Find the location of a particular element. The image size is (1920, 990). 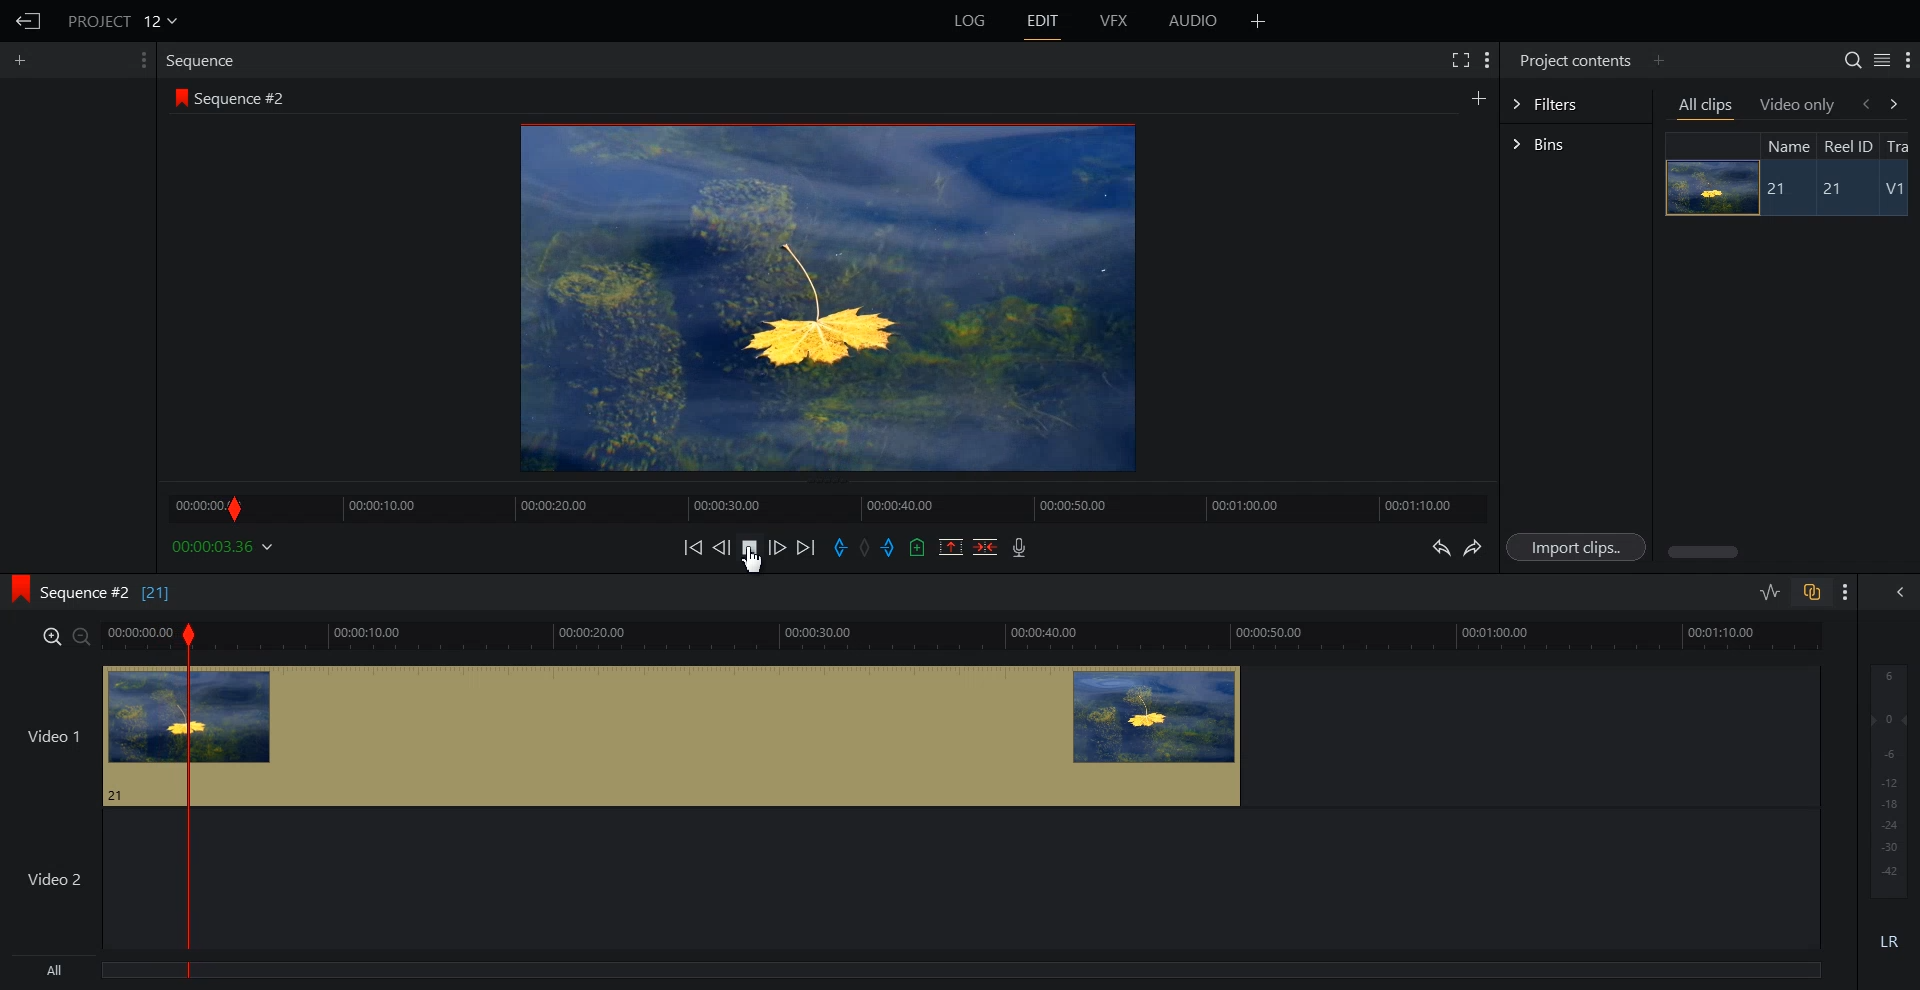

Reel ID is located at coordinates (1847, 146).